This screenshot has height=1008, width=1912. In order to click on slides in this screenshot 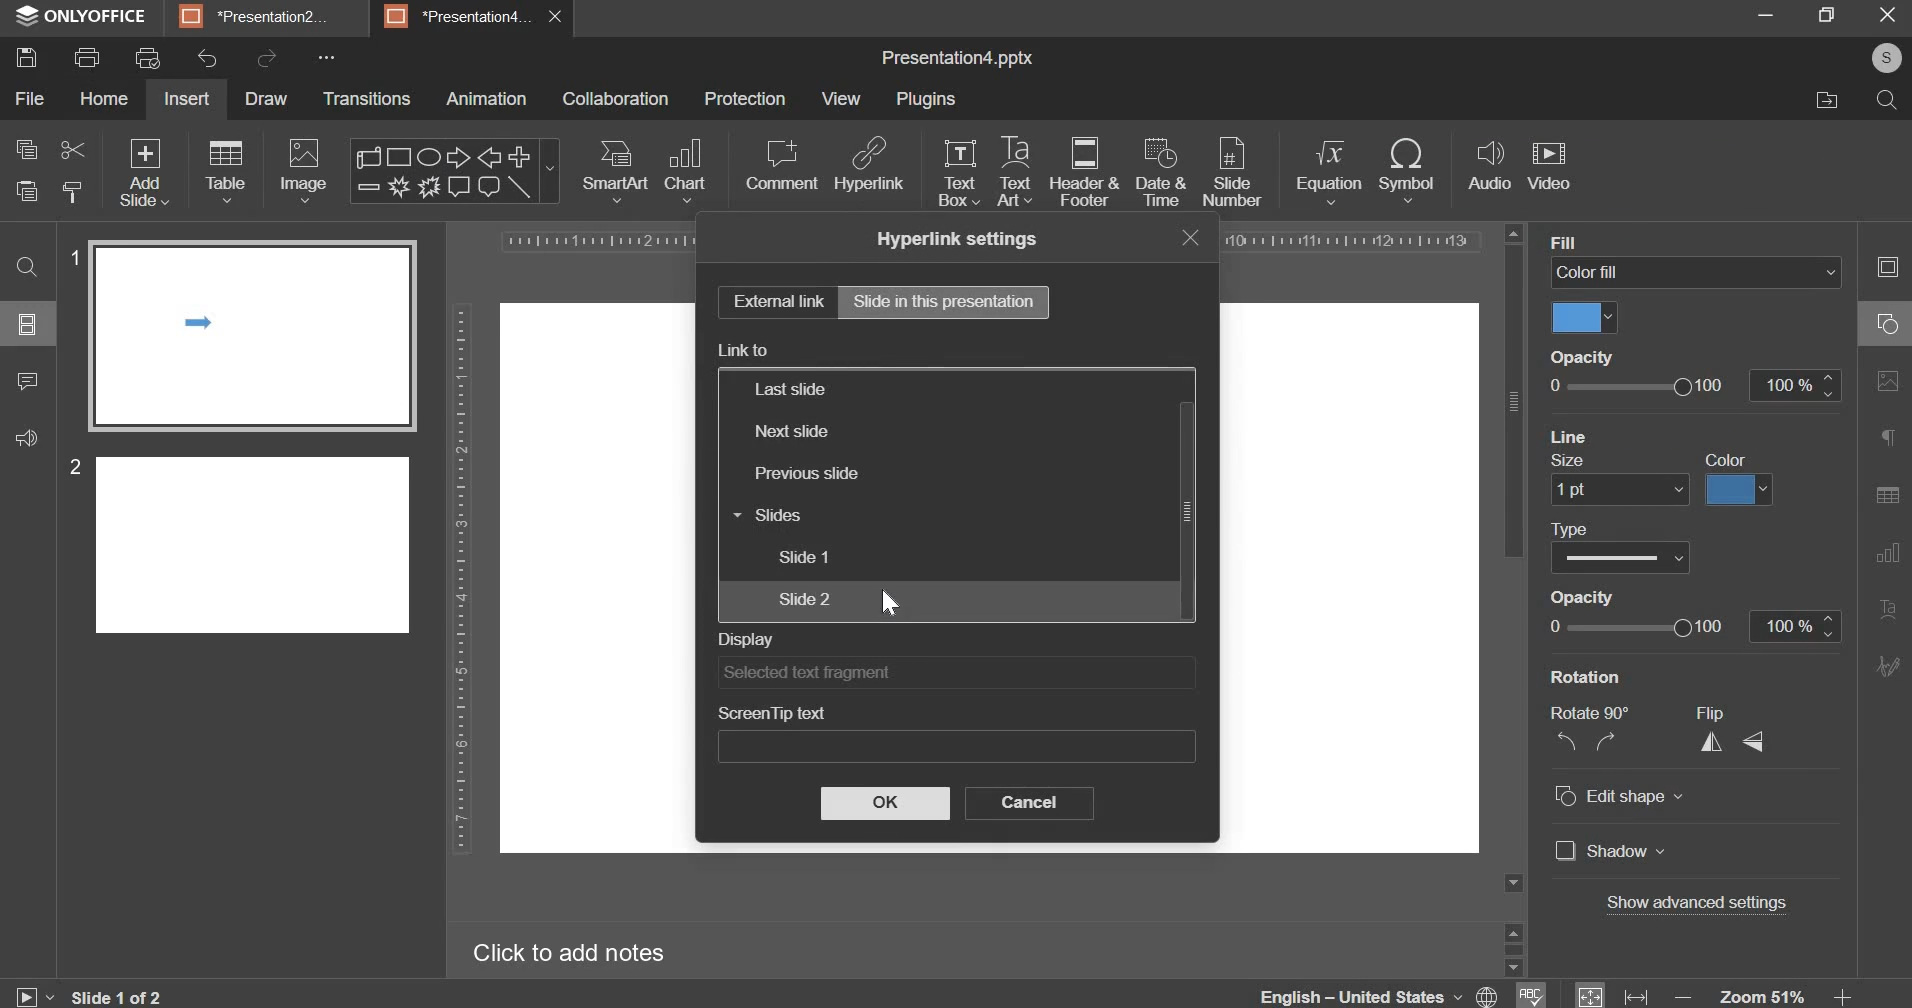, I will do `click(766, 514)`.